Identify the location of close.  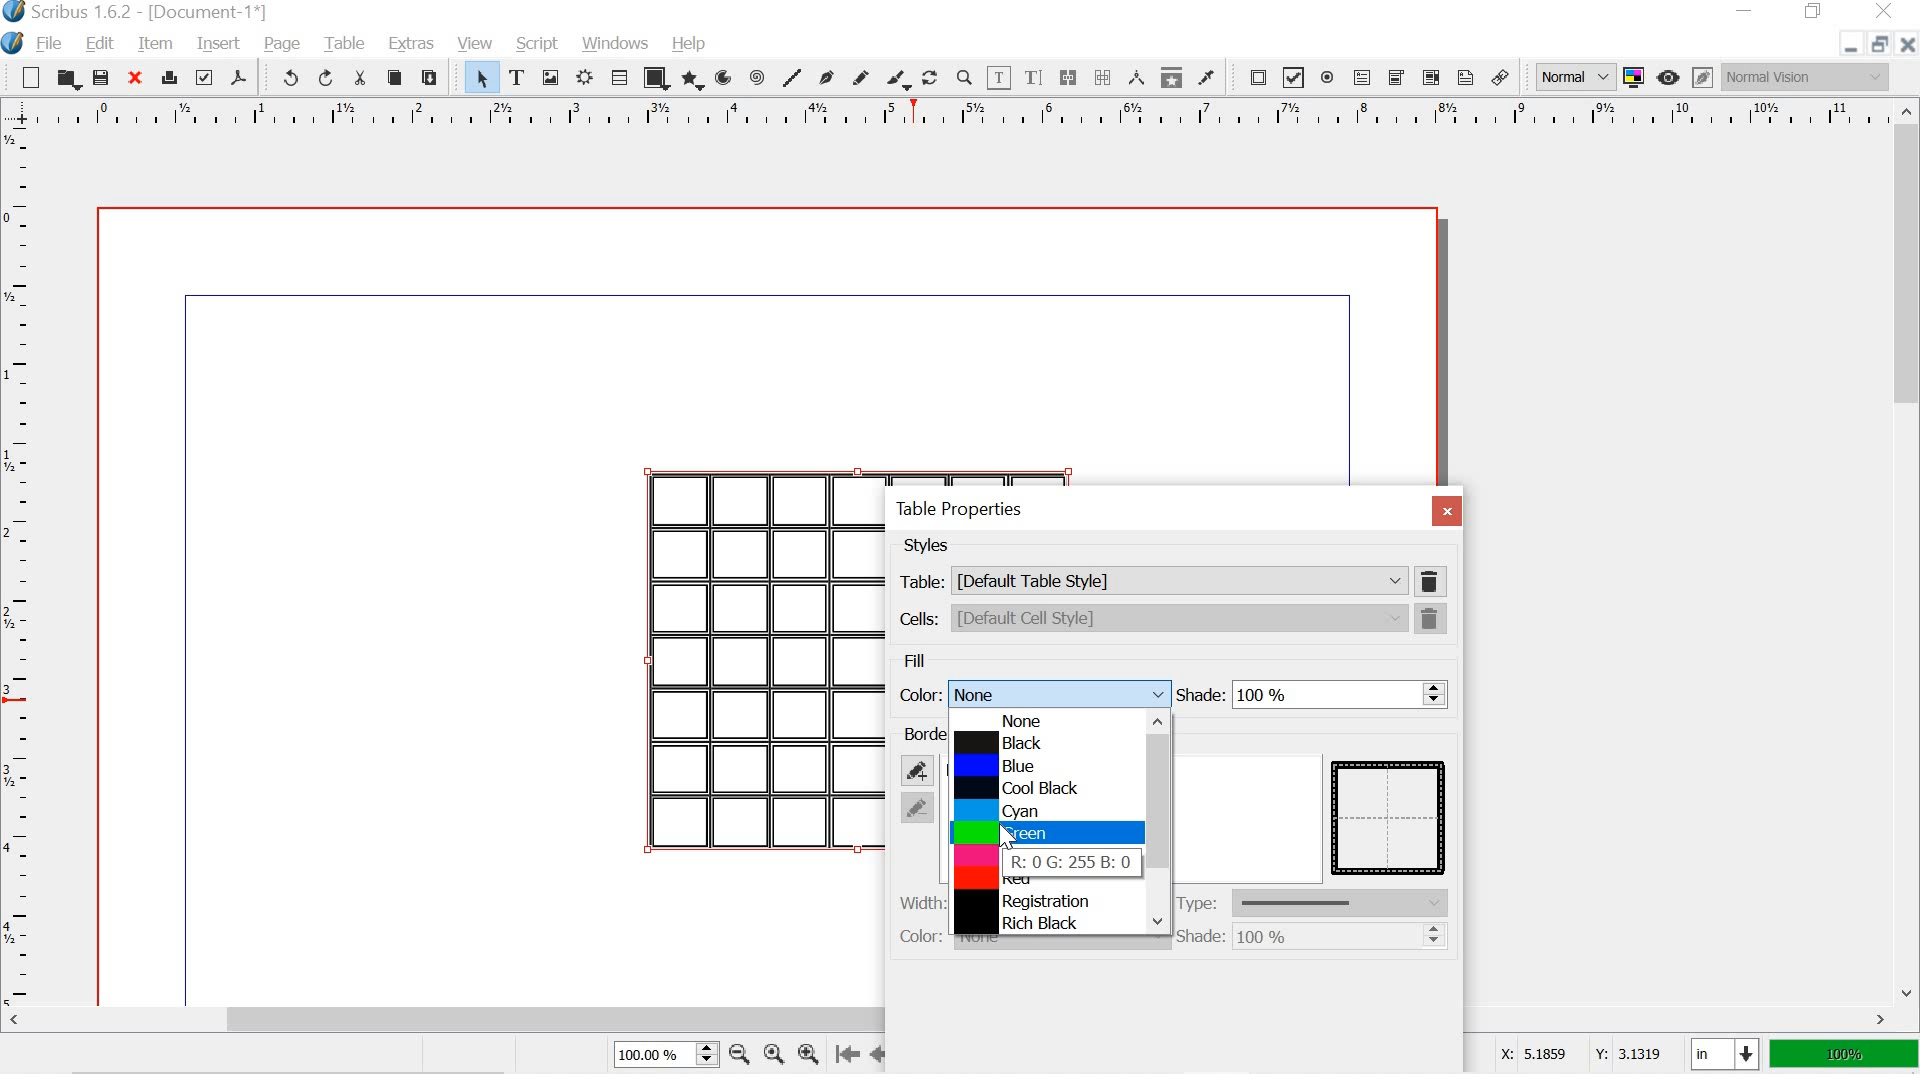
(1907, 44).